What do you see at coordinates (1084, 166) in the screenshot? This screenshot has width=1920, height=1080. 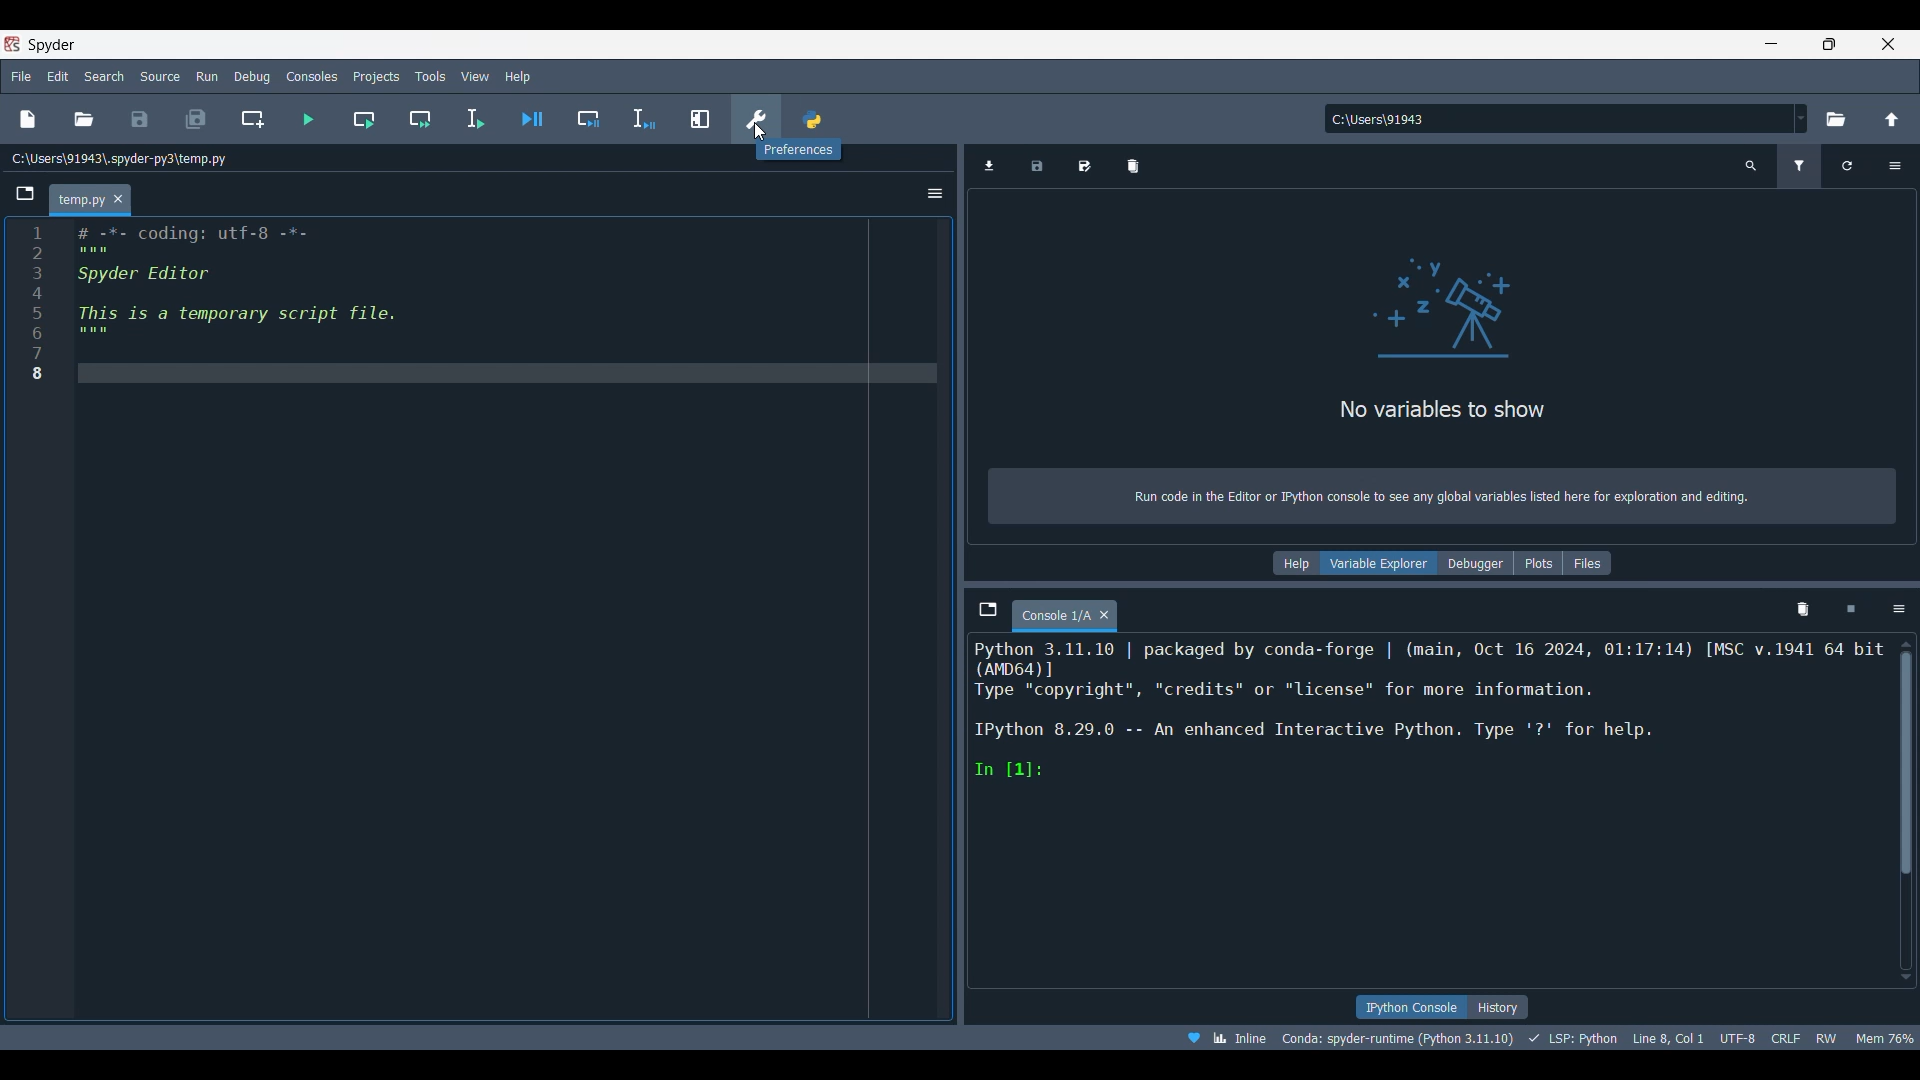 I see `Save data as` at bounding box center [1084, 166].